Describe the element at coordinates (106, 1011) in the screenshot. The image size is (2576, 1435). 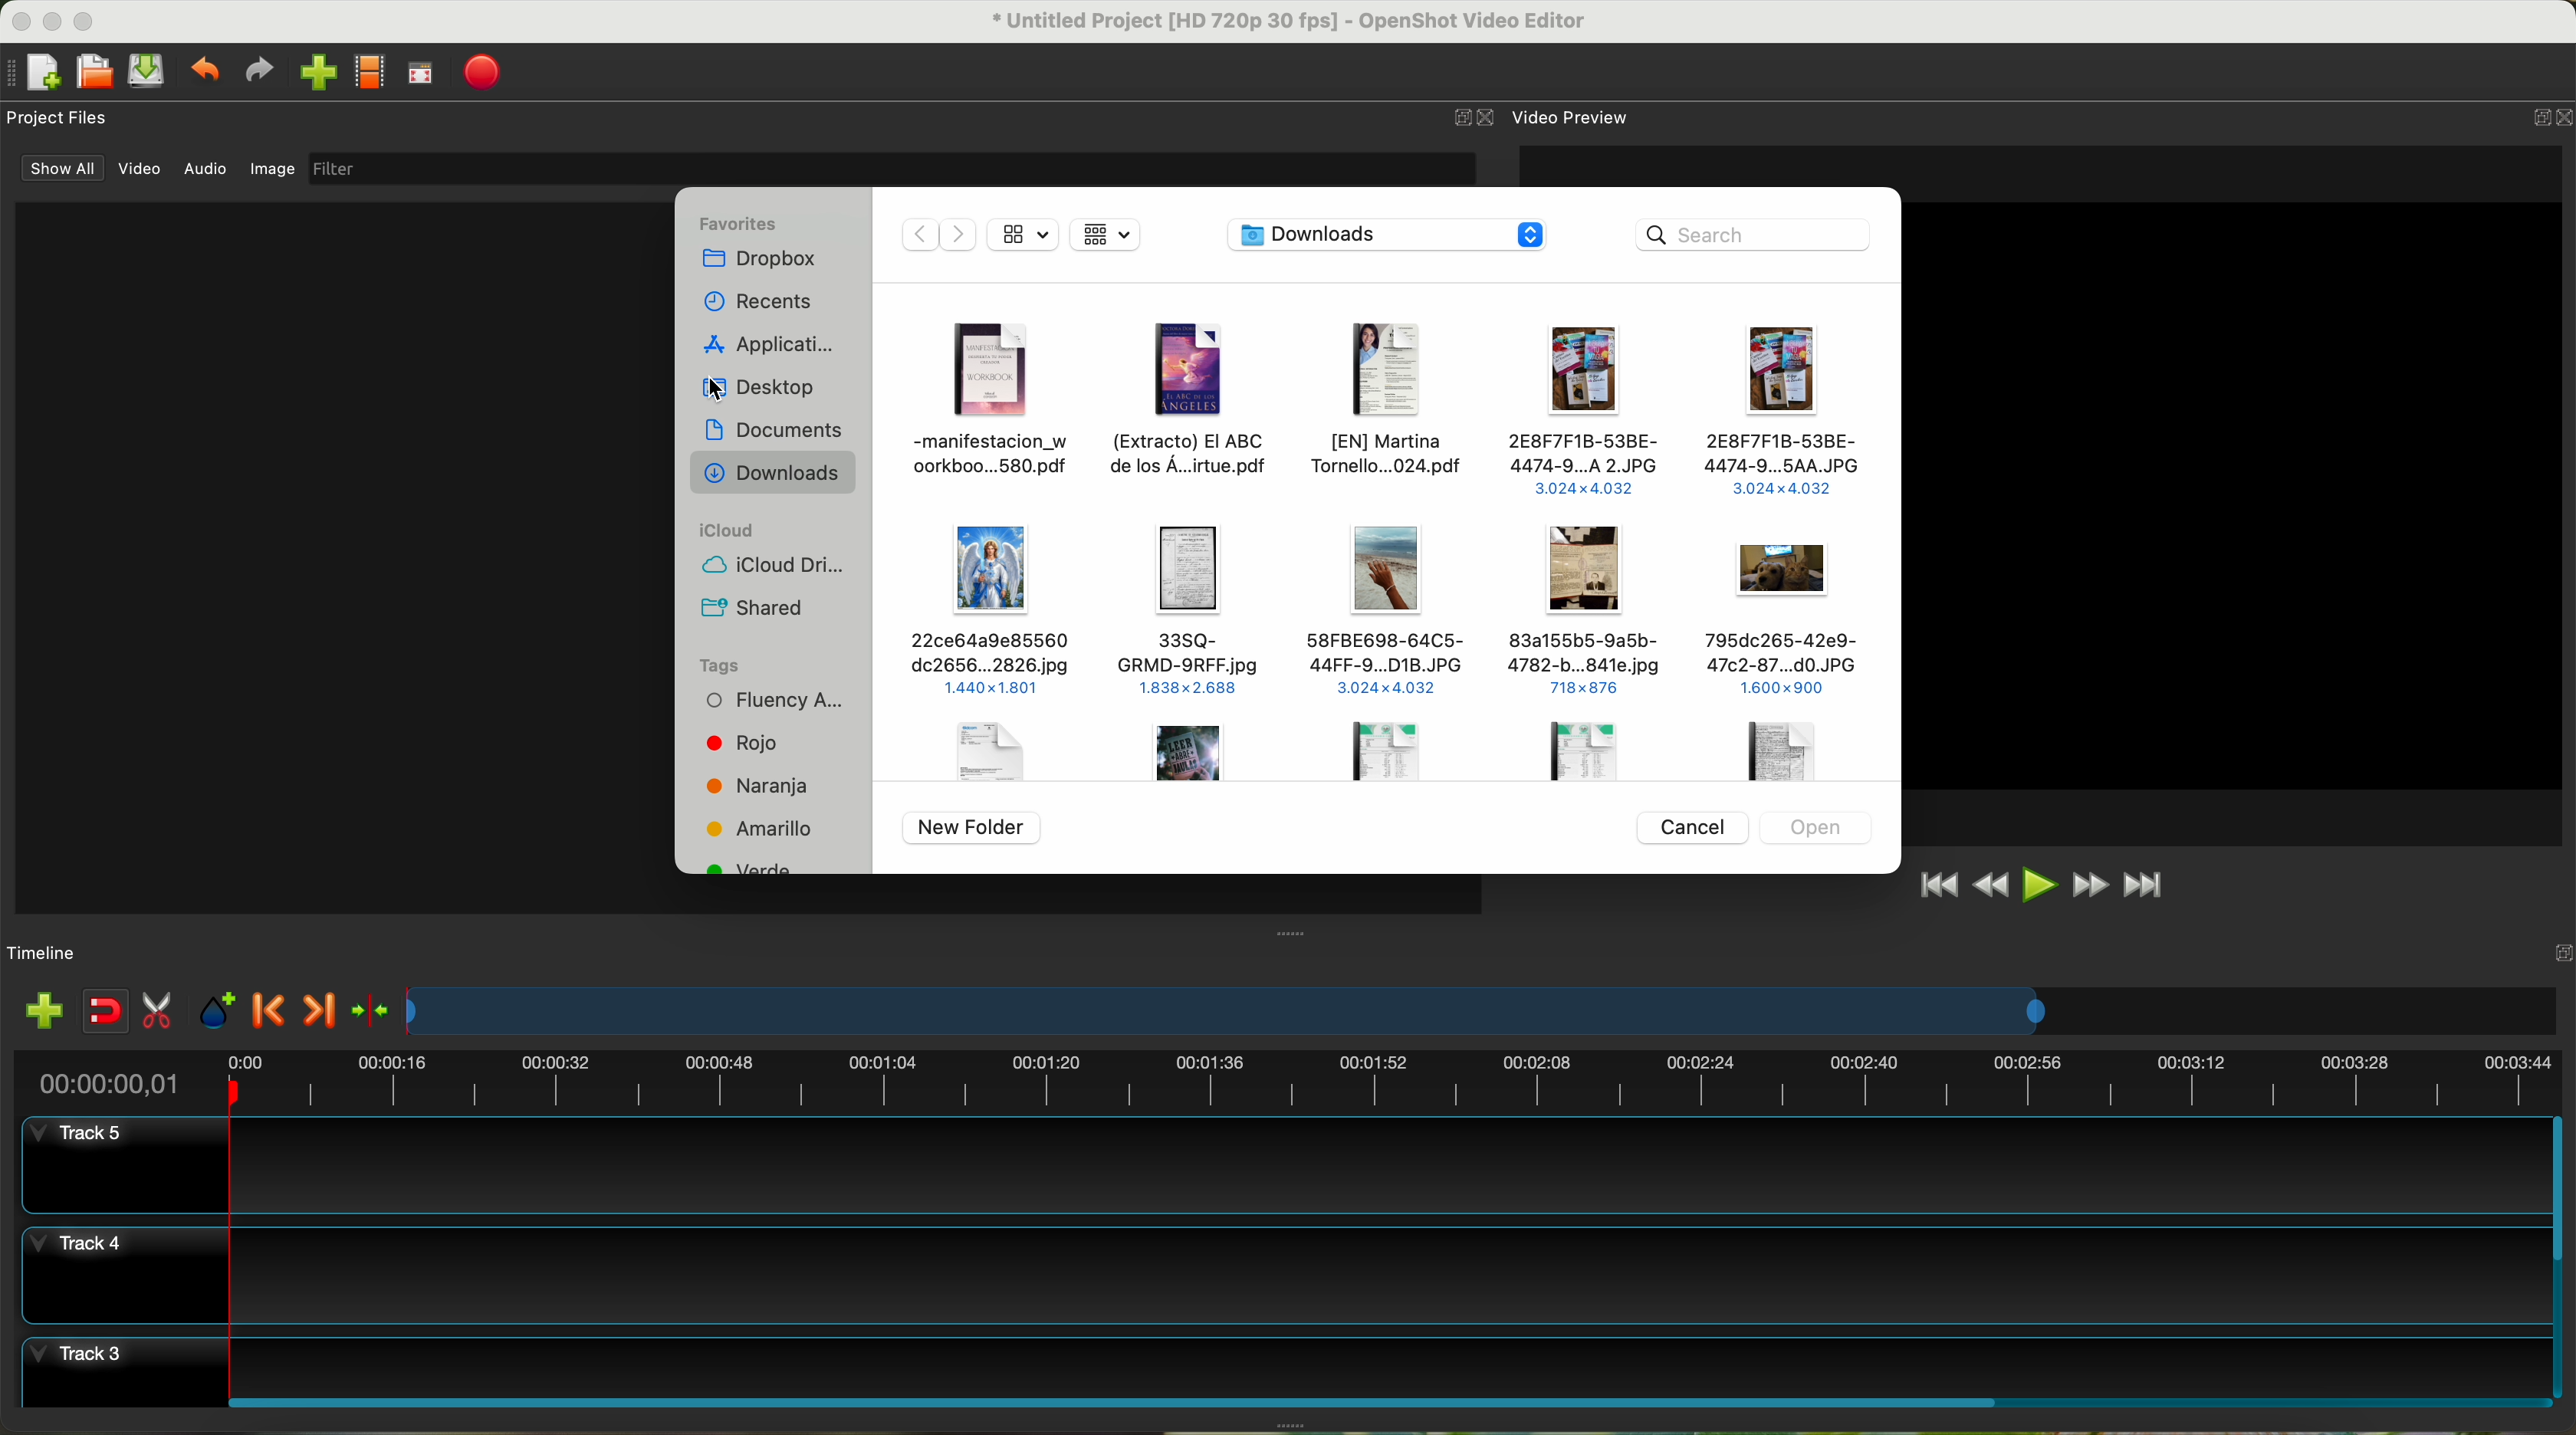
I see `disable snapping` at that location.